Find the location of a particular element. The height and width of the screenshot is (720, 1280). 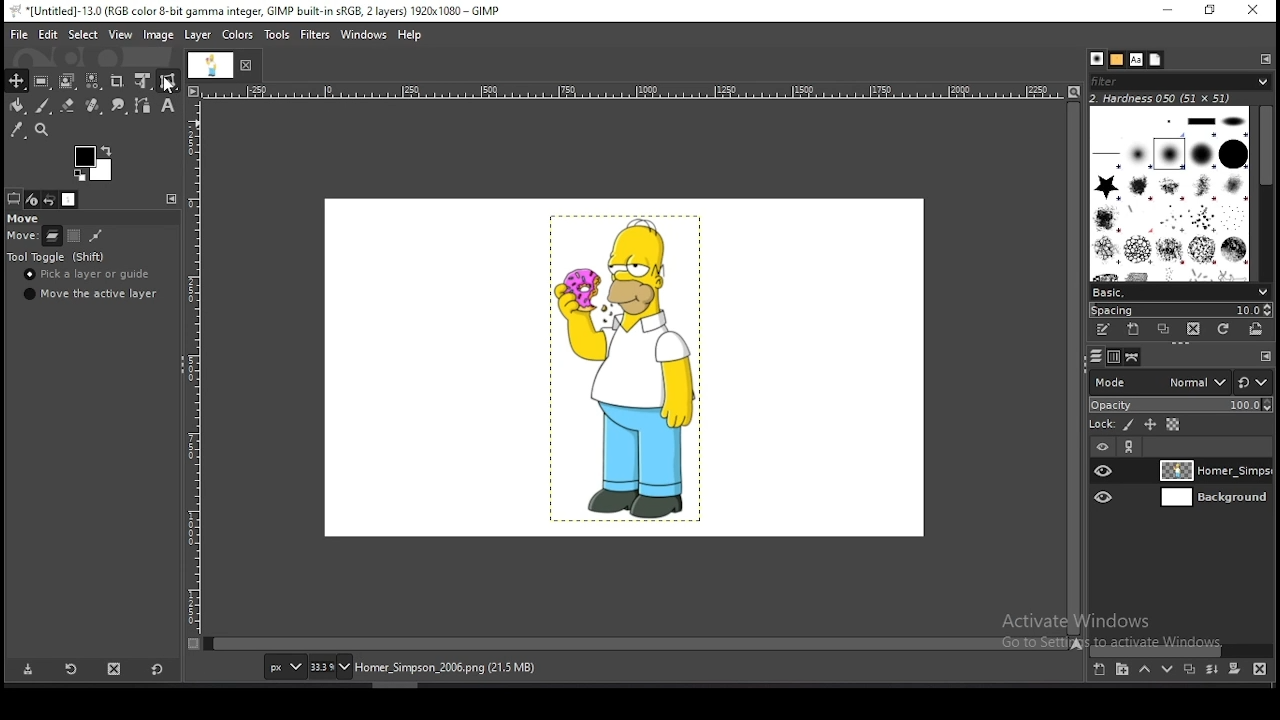

brushes is located at coordinates (1097, 60).